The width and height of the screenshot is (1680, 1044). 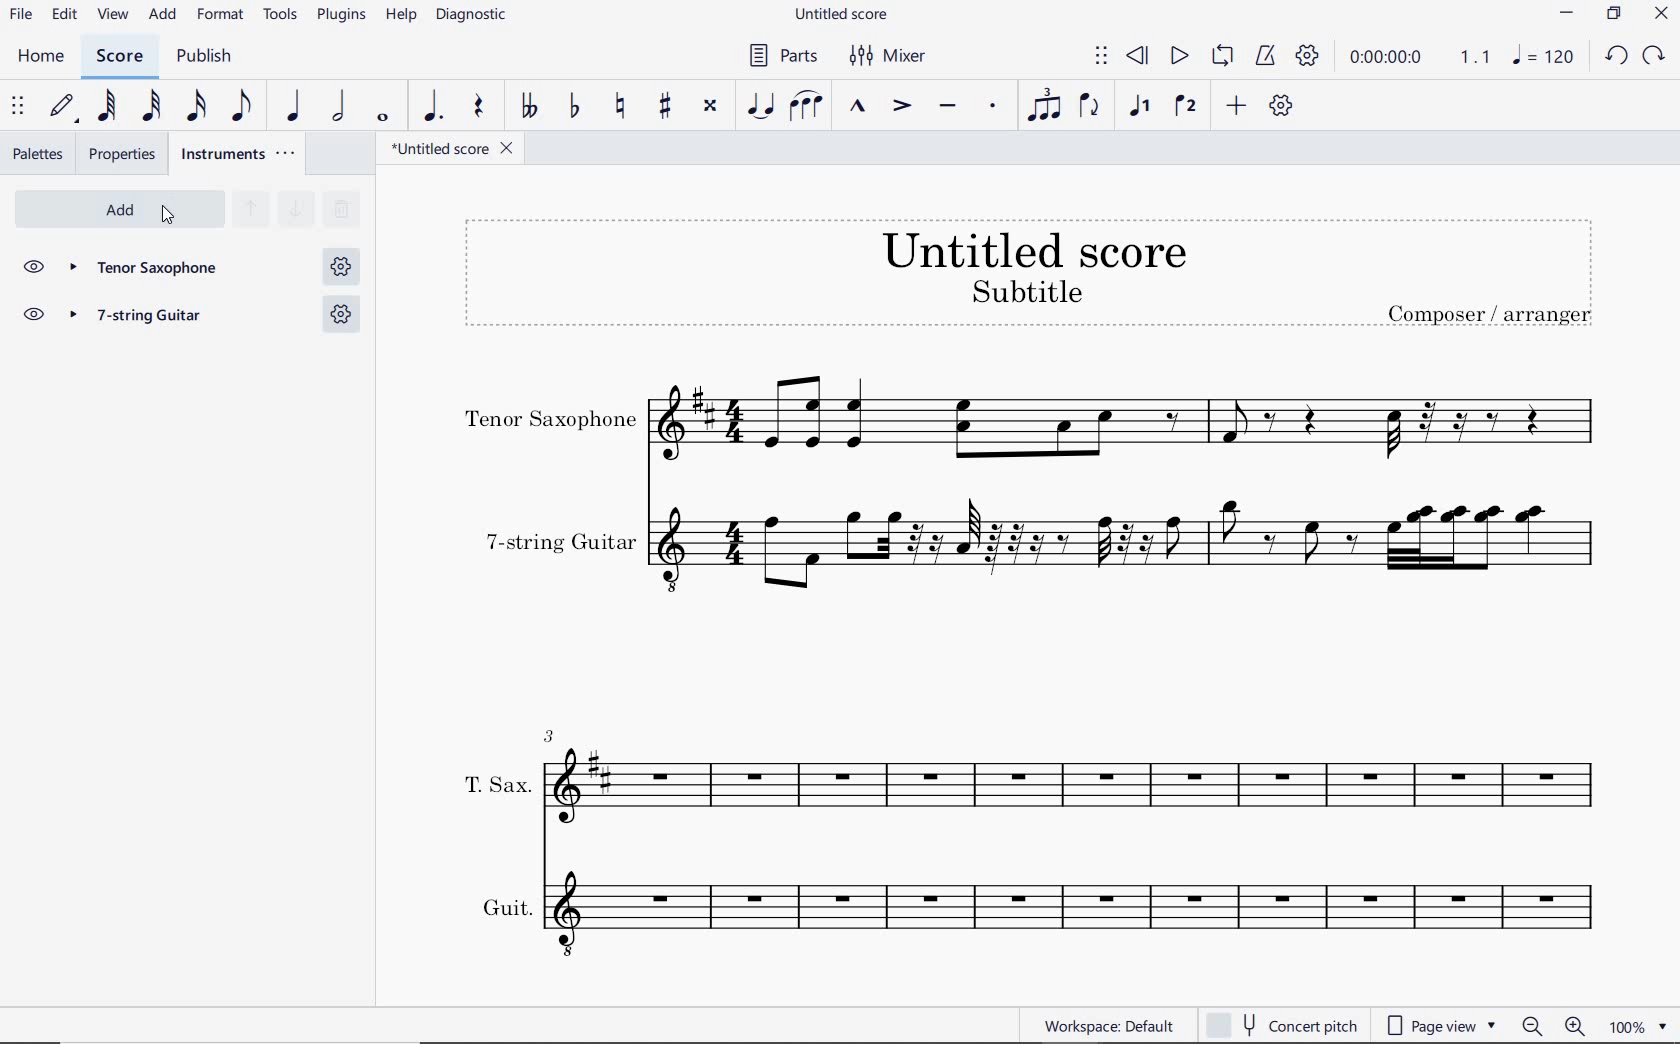 I want to click on REDO, so click(x=1652, y=56).